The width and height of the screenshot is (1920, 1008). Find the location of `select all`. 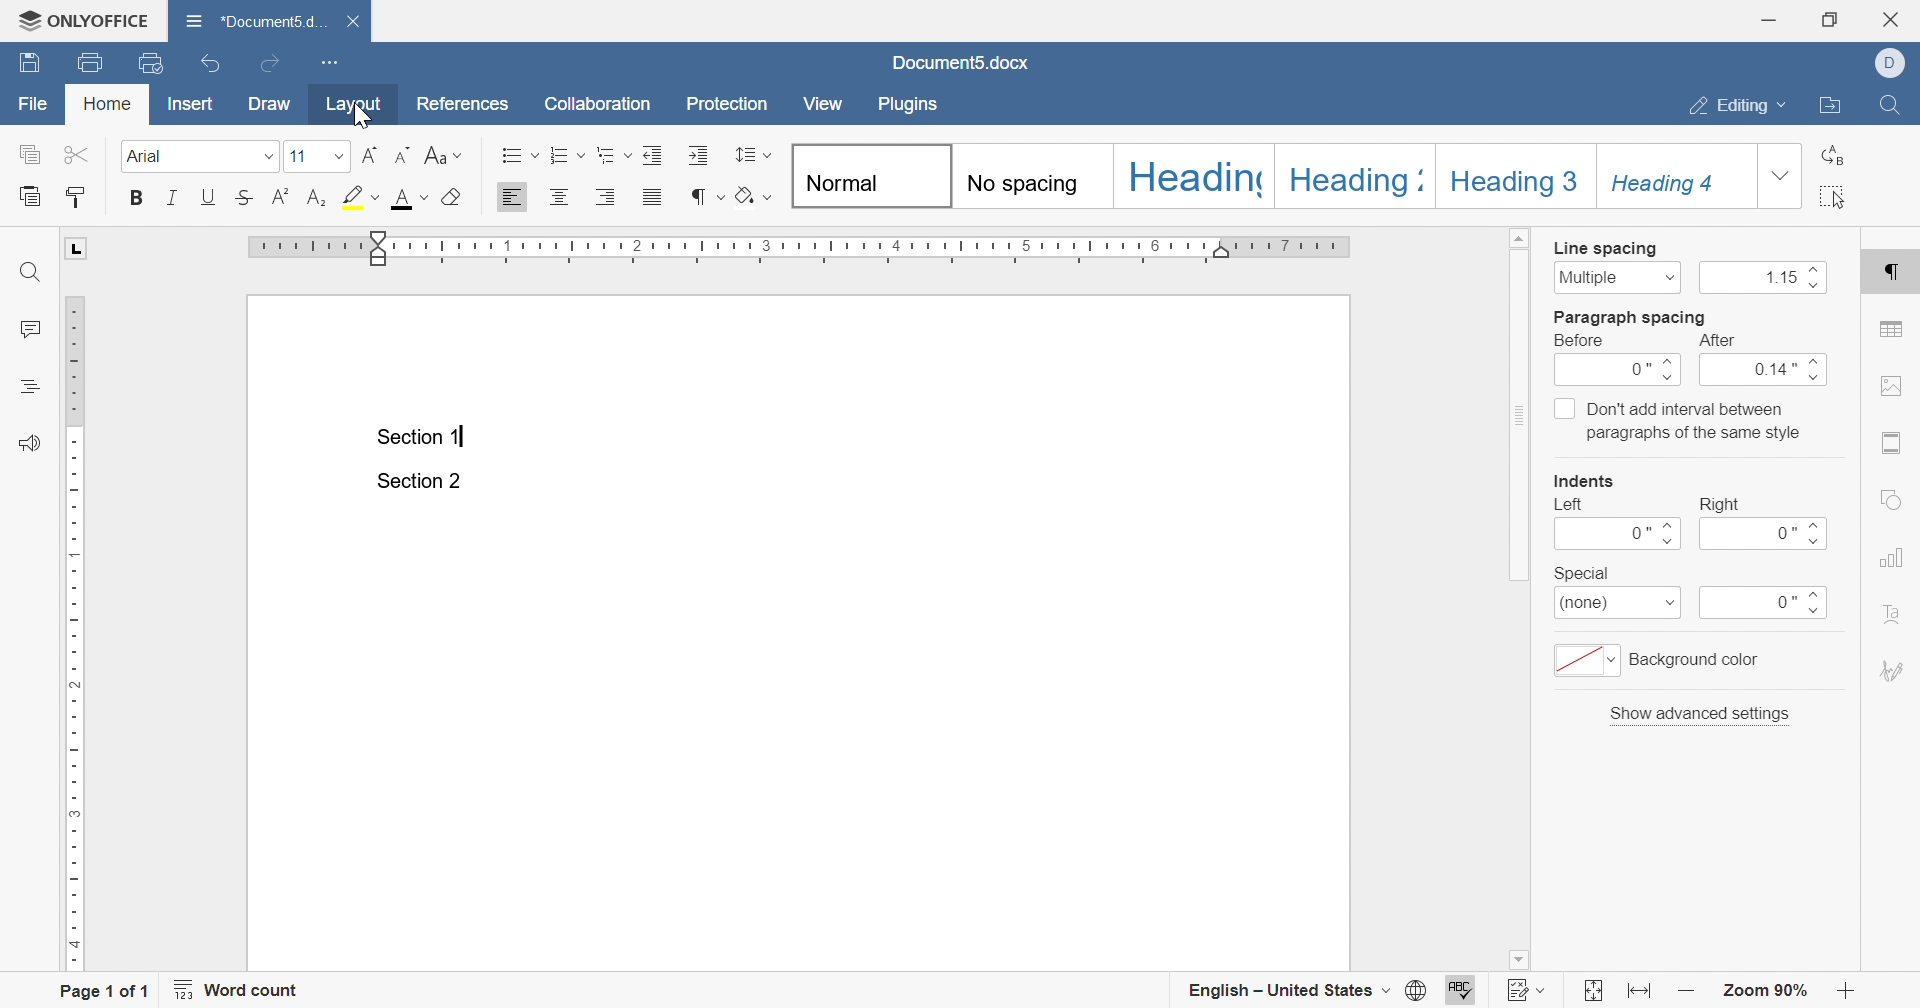

select all is located at coordinates (1835, 195).